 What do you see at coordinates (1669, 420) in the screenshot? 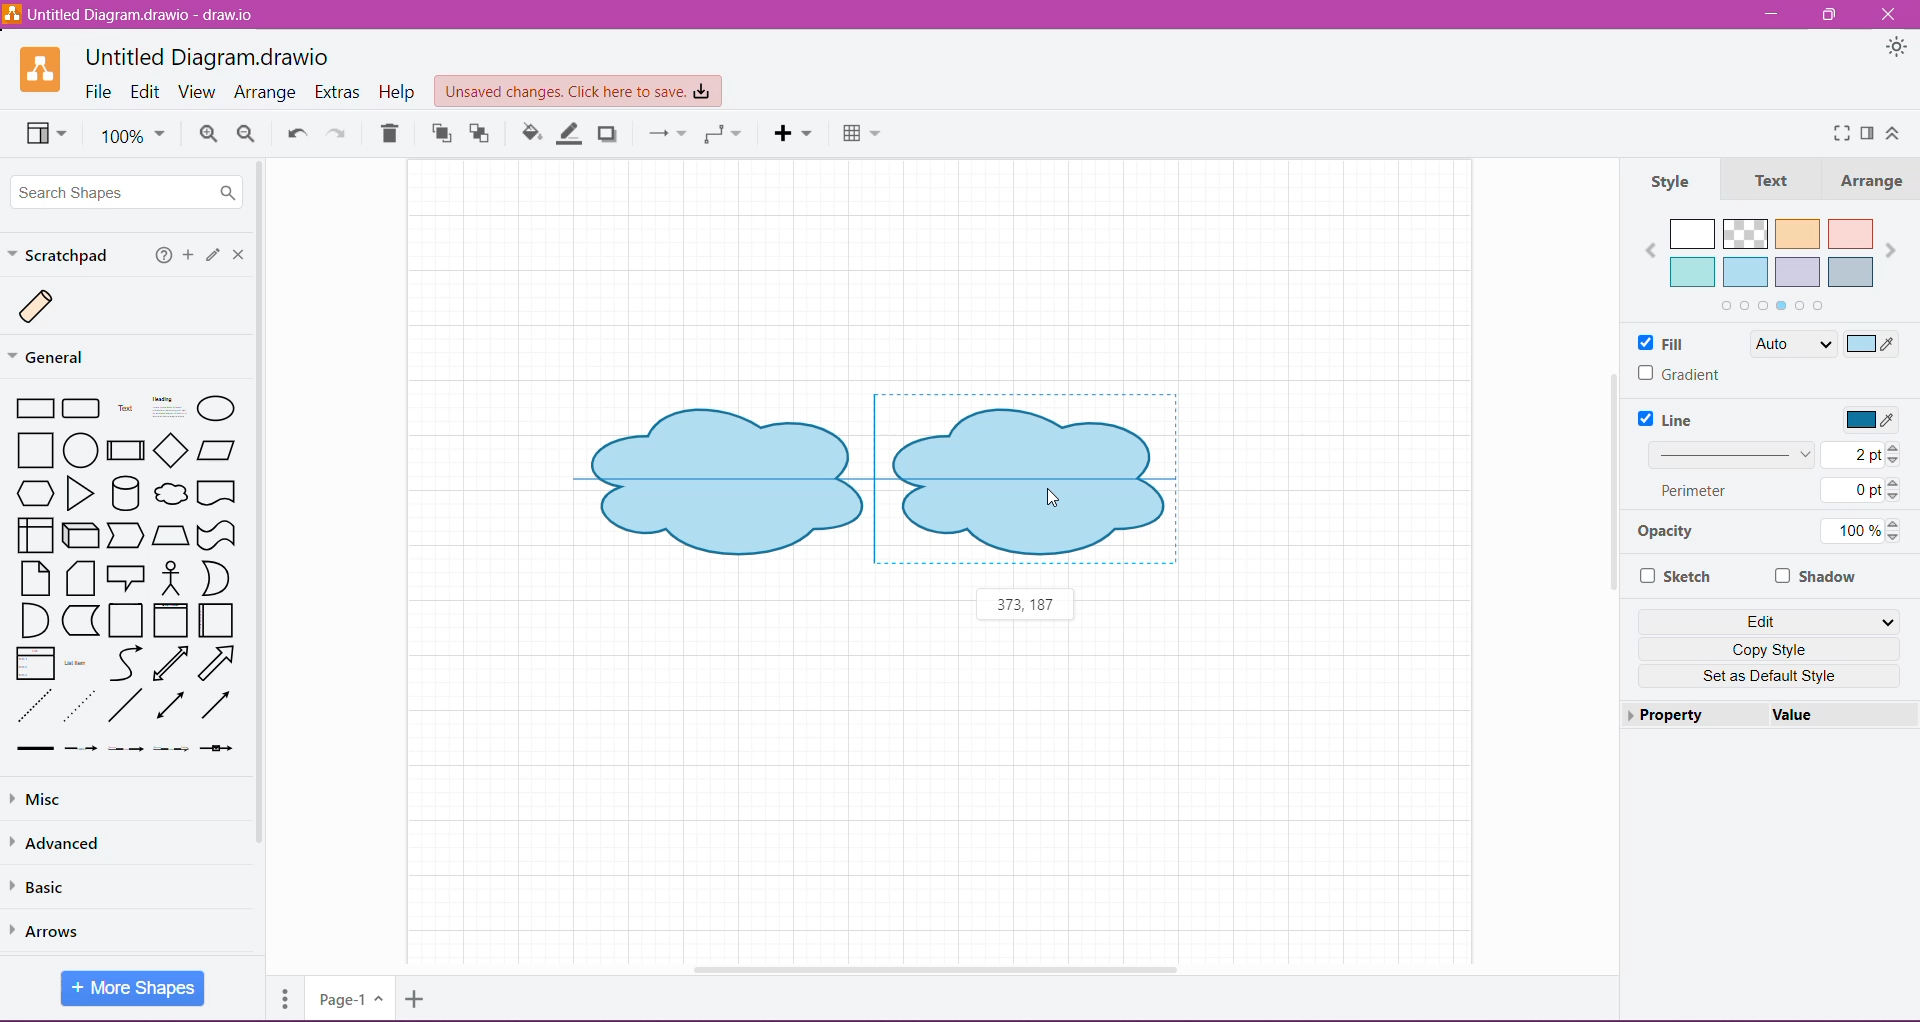
I see `Line` at bounding box center [1669, 420].